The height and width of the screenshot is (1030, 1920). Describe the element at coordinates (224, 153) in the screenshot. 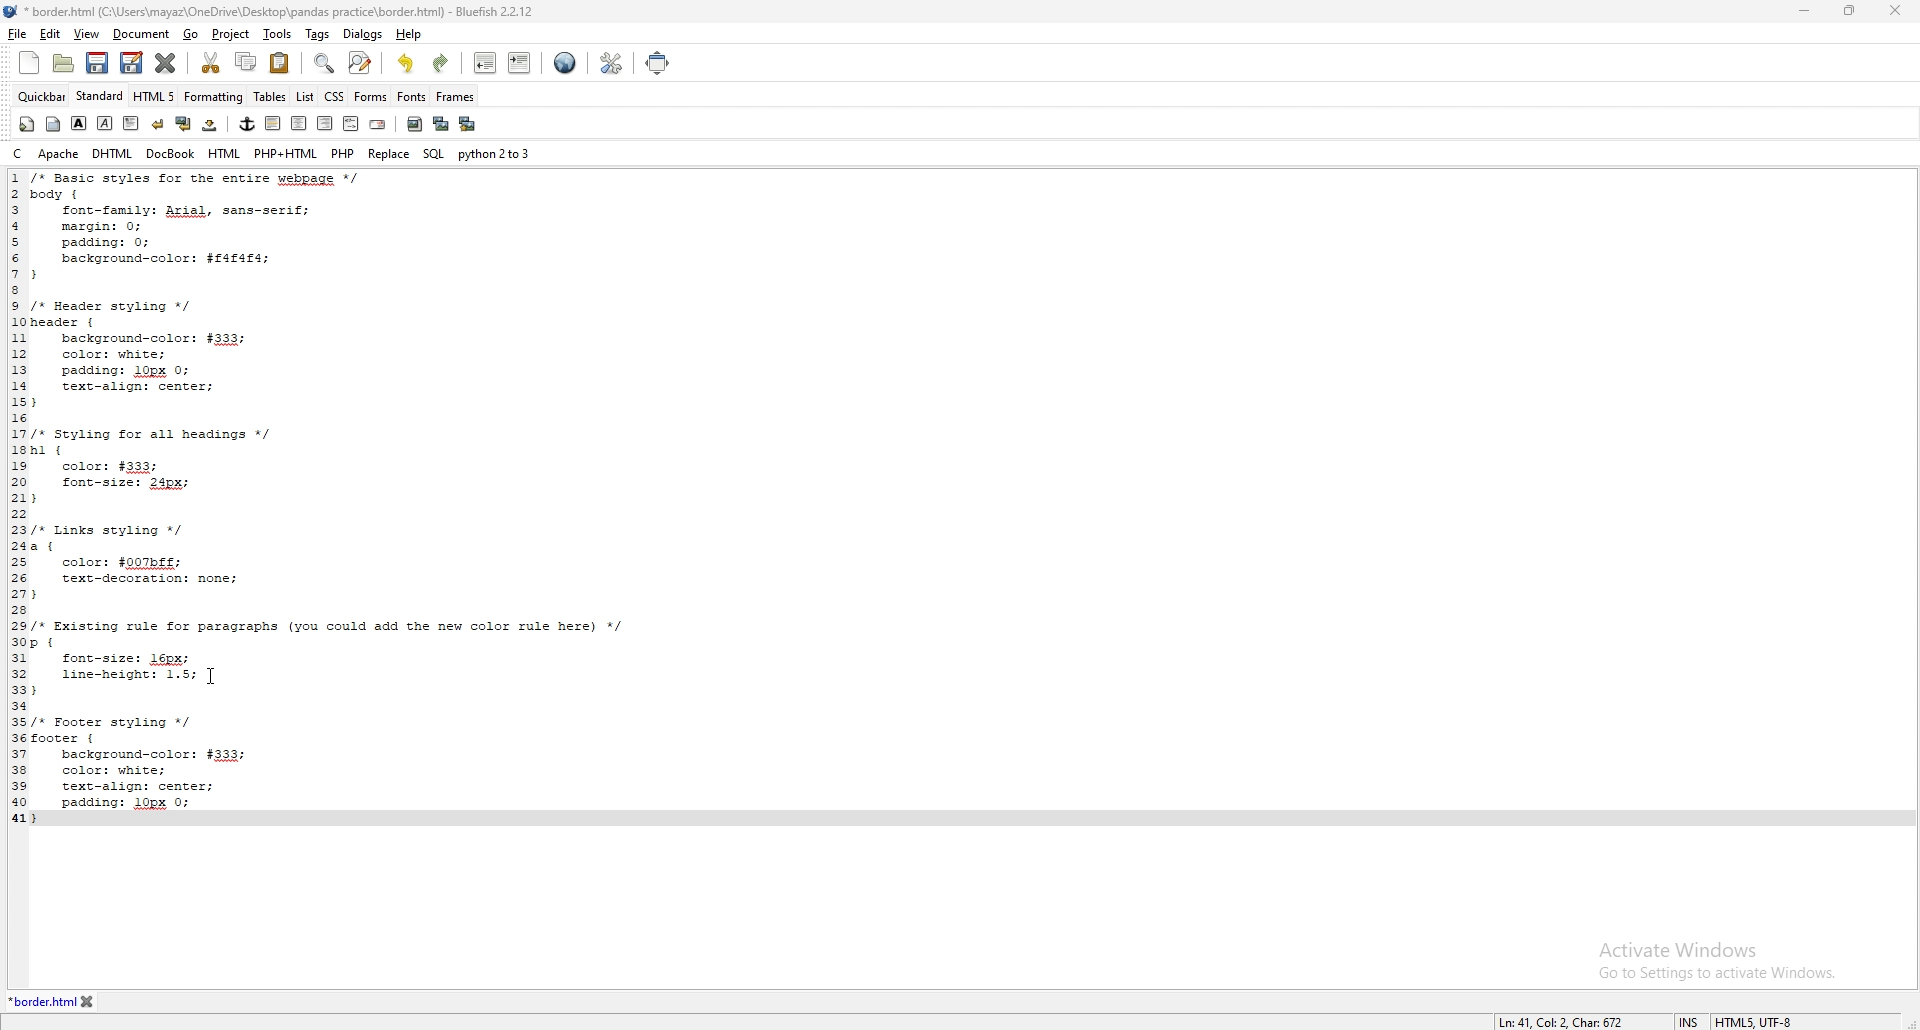

I see `html` at that location.